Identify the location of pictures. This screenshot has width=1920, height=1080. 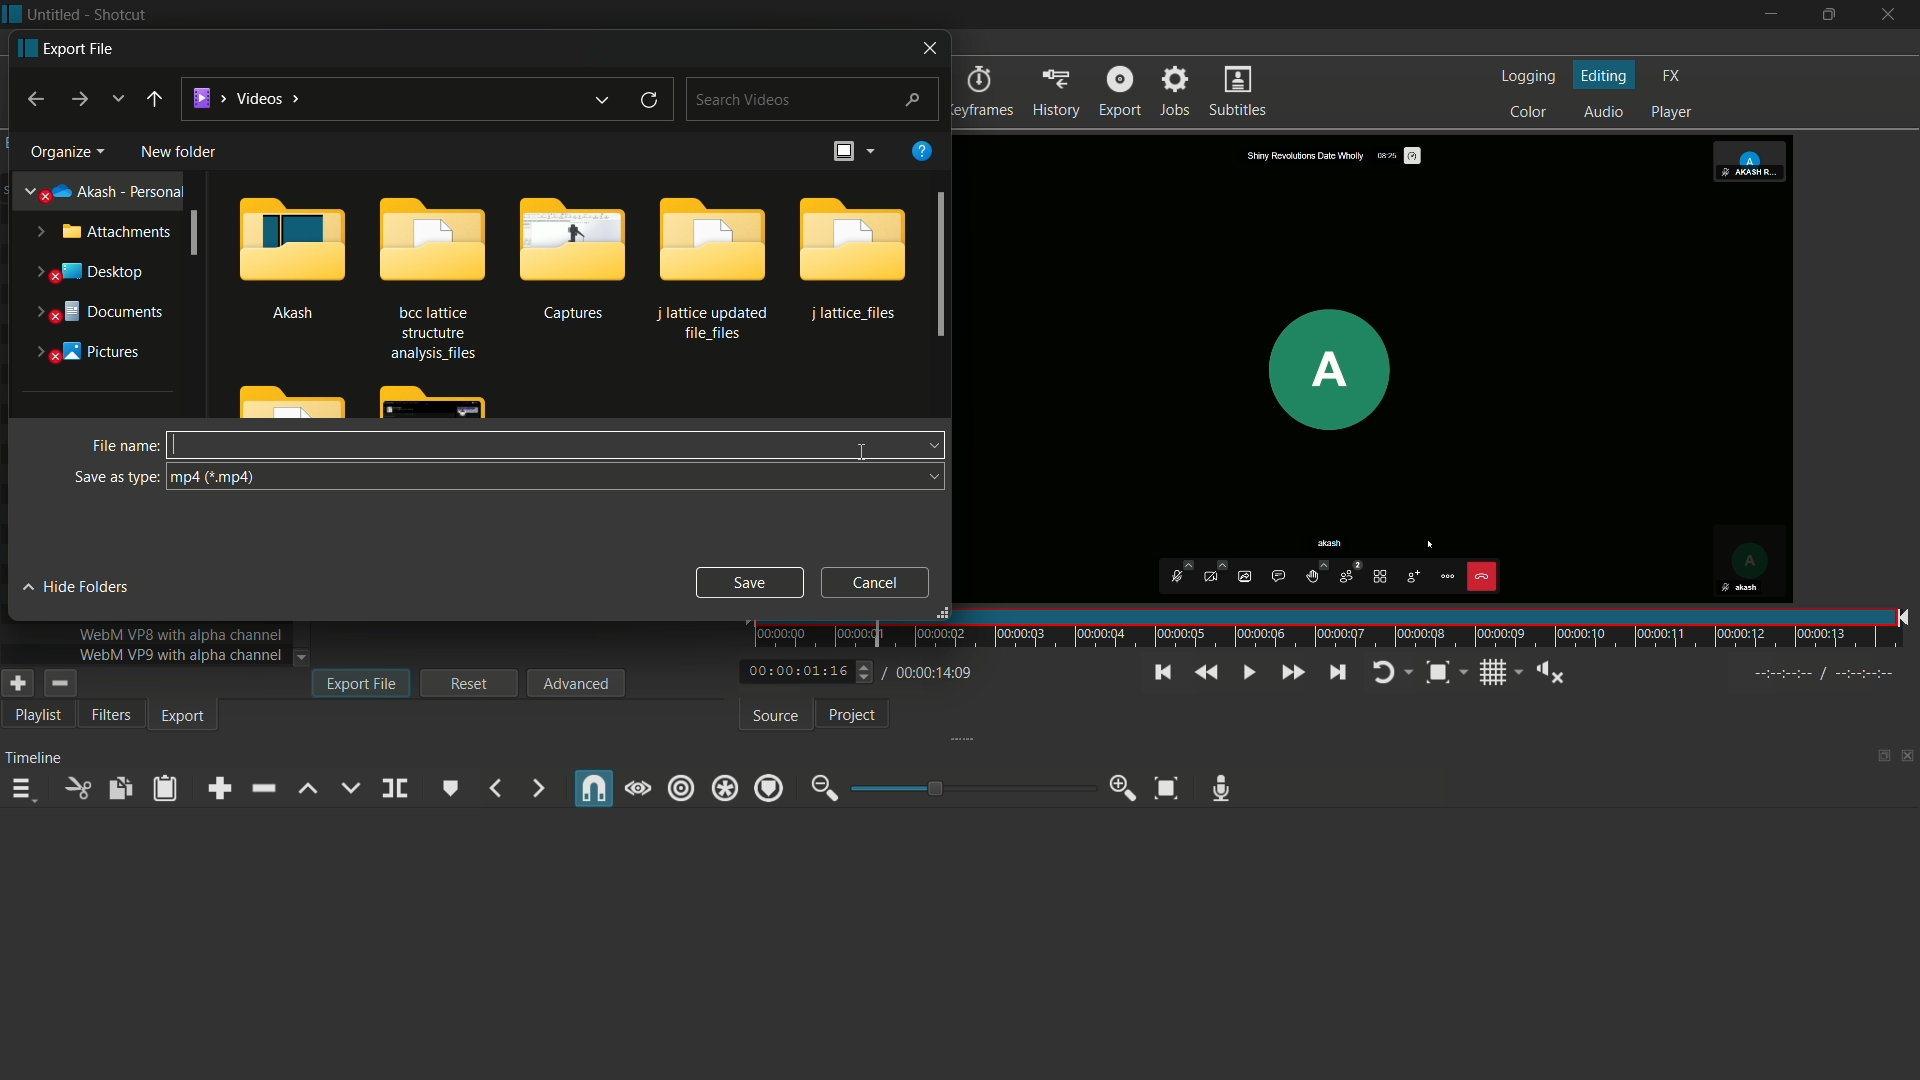
(86, 353).